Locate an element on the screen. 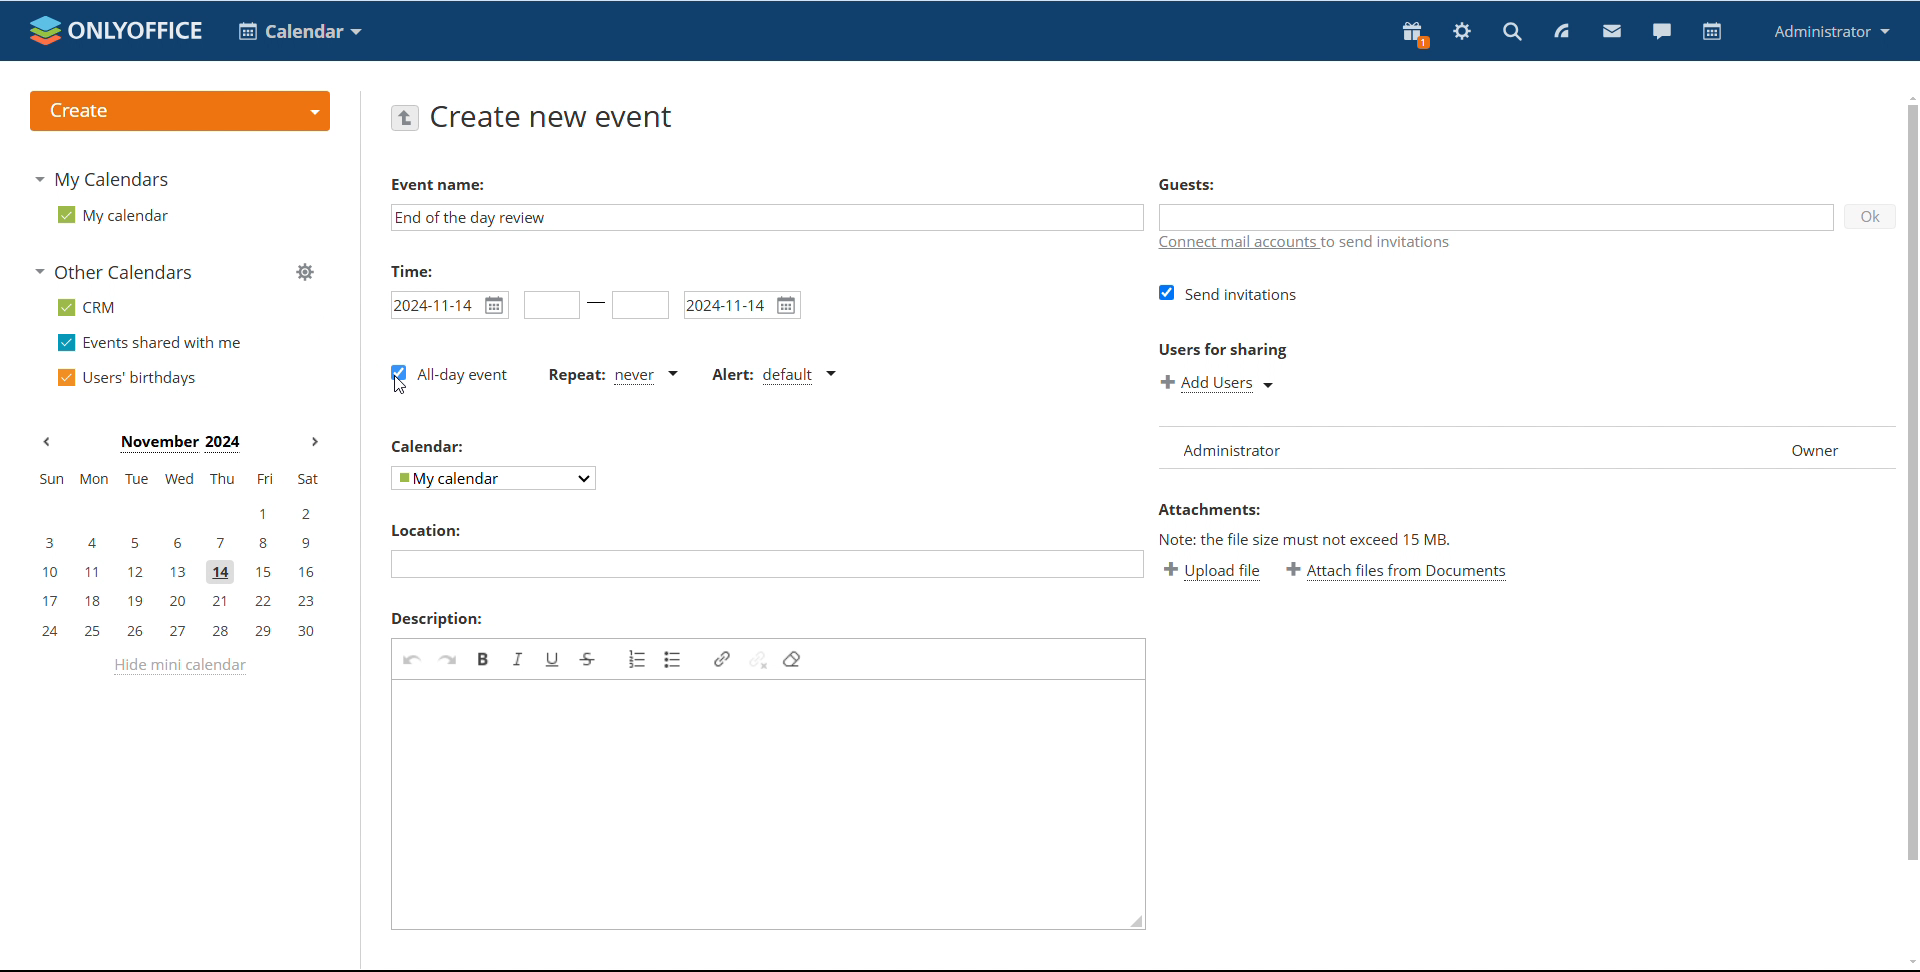  present is located at coordinates (1413, 34).